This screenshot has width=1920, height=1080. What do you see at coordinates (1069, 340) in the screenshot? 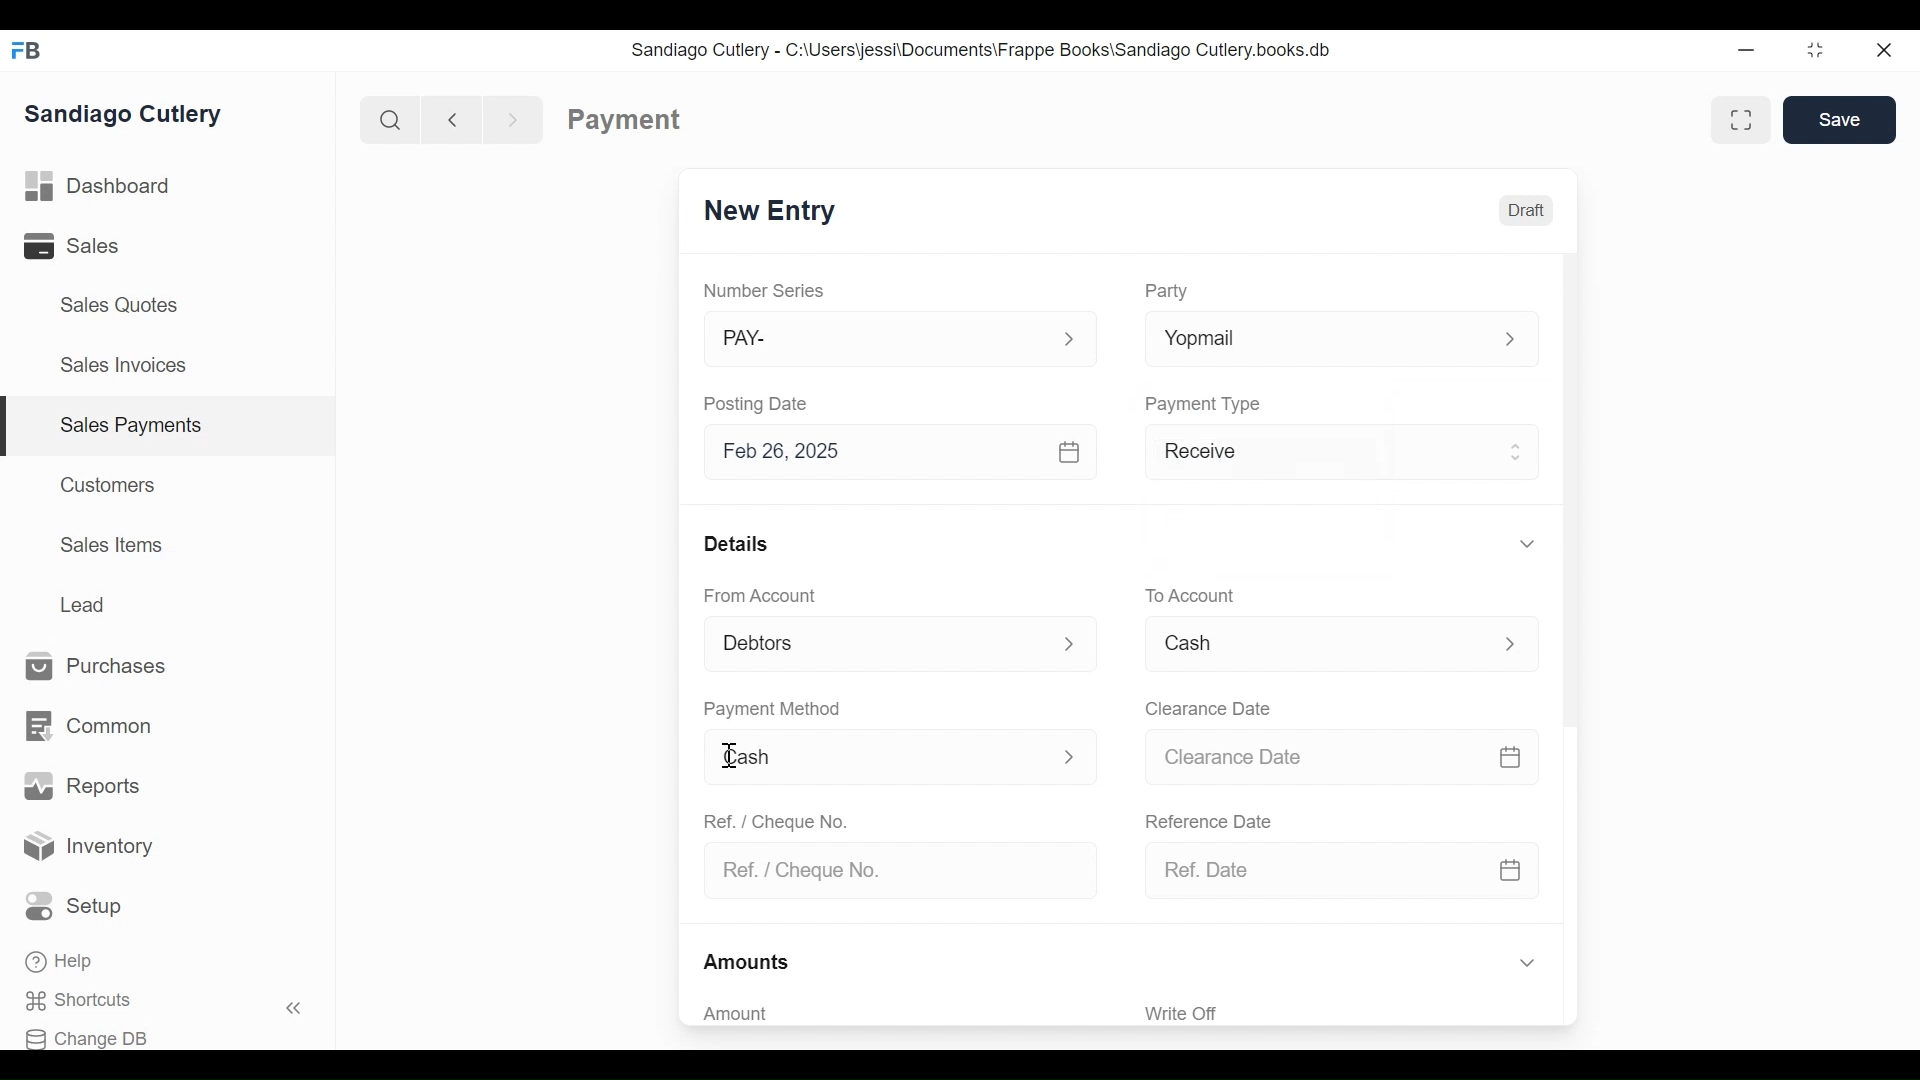
I see `Expand` at bounding box center [1069, 340].